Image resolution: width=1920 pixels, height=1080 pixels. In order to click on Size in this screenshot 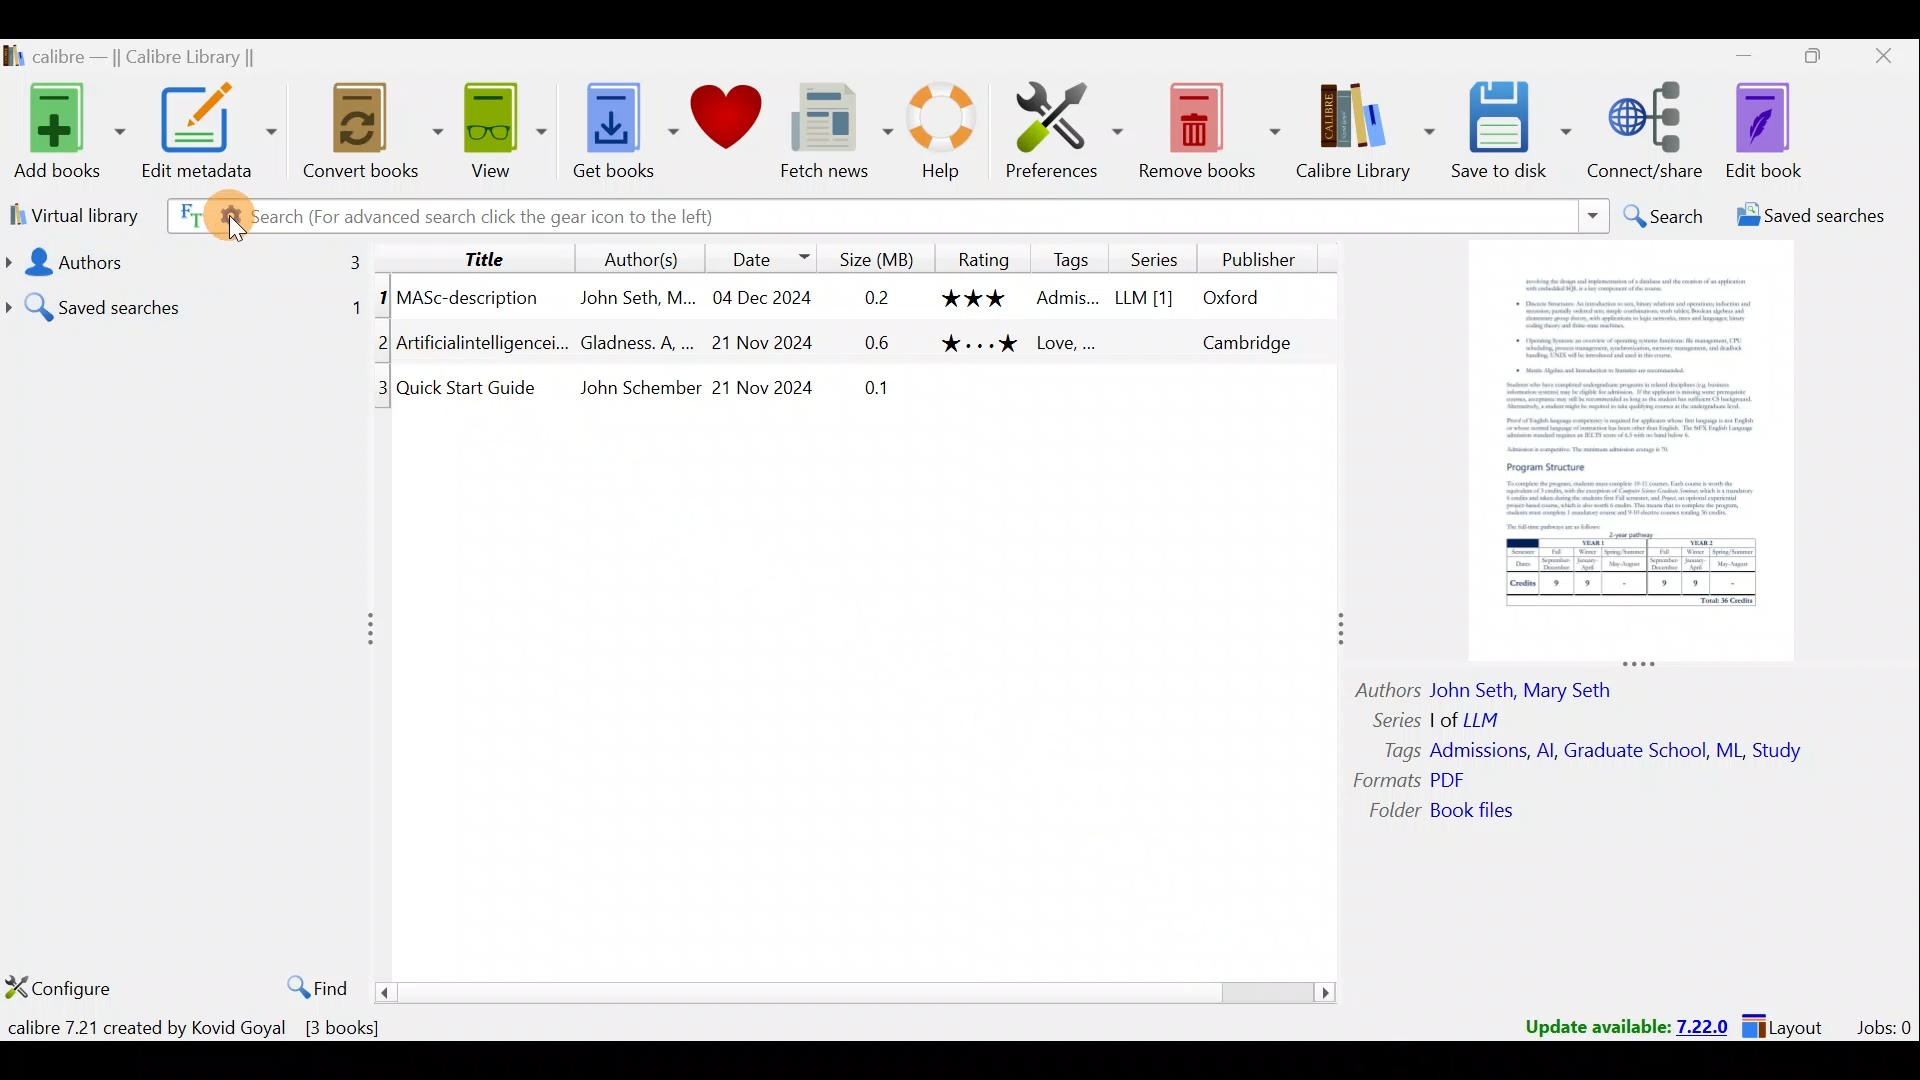, I will do `click(871, 257)`.